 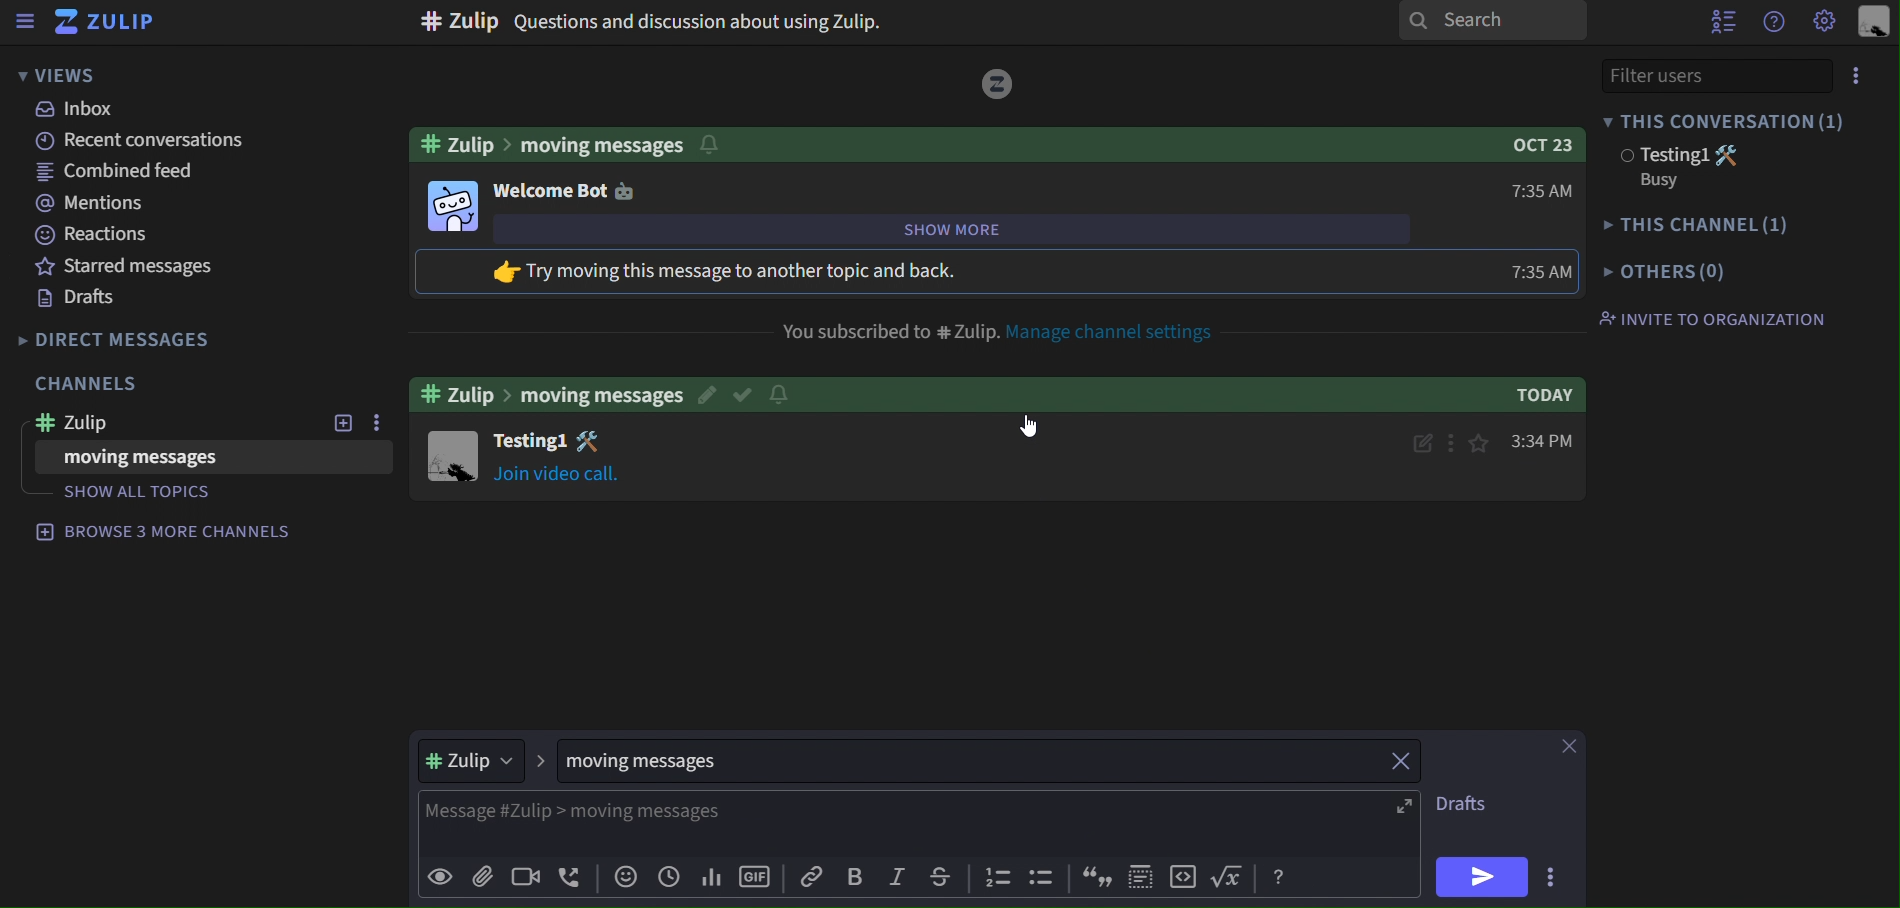 I want to click on direct messages, so click(x=129, y=342).